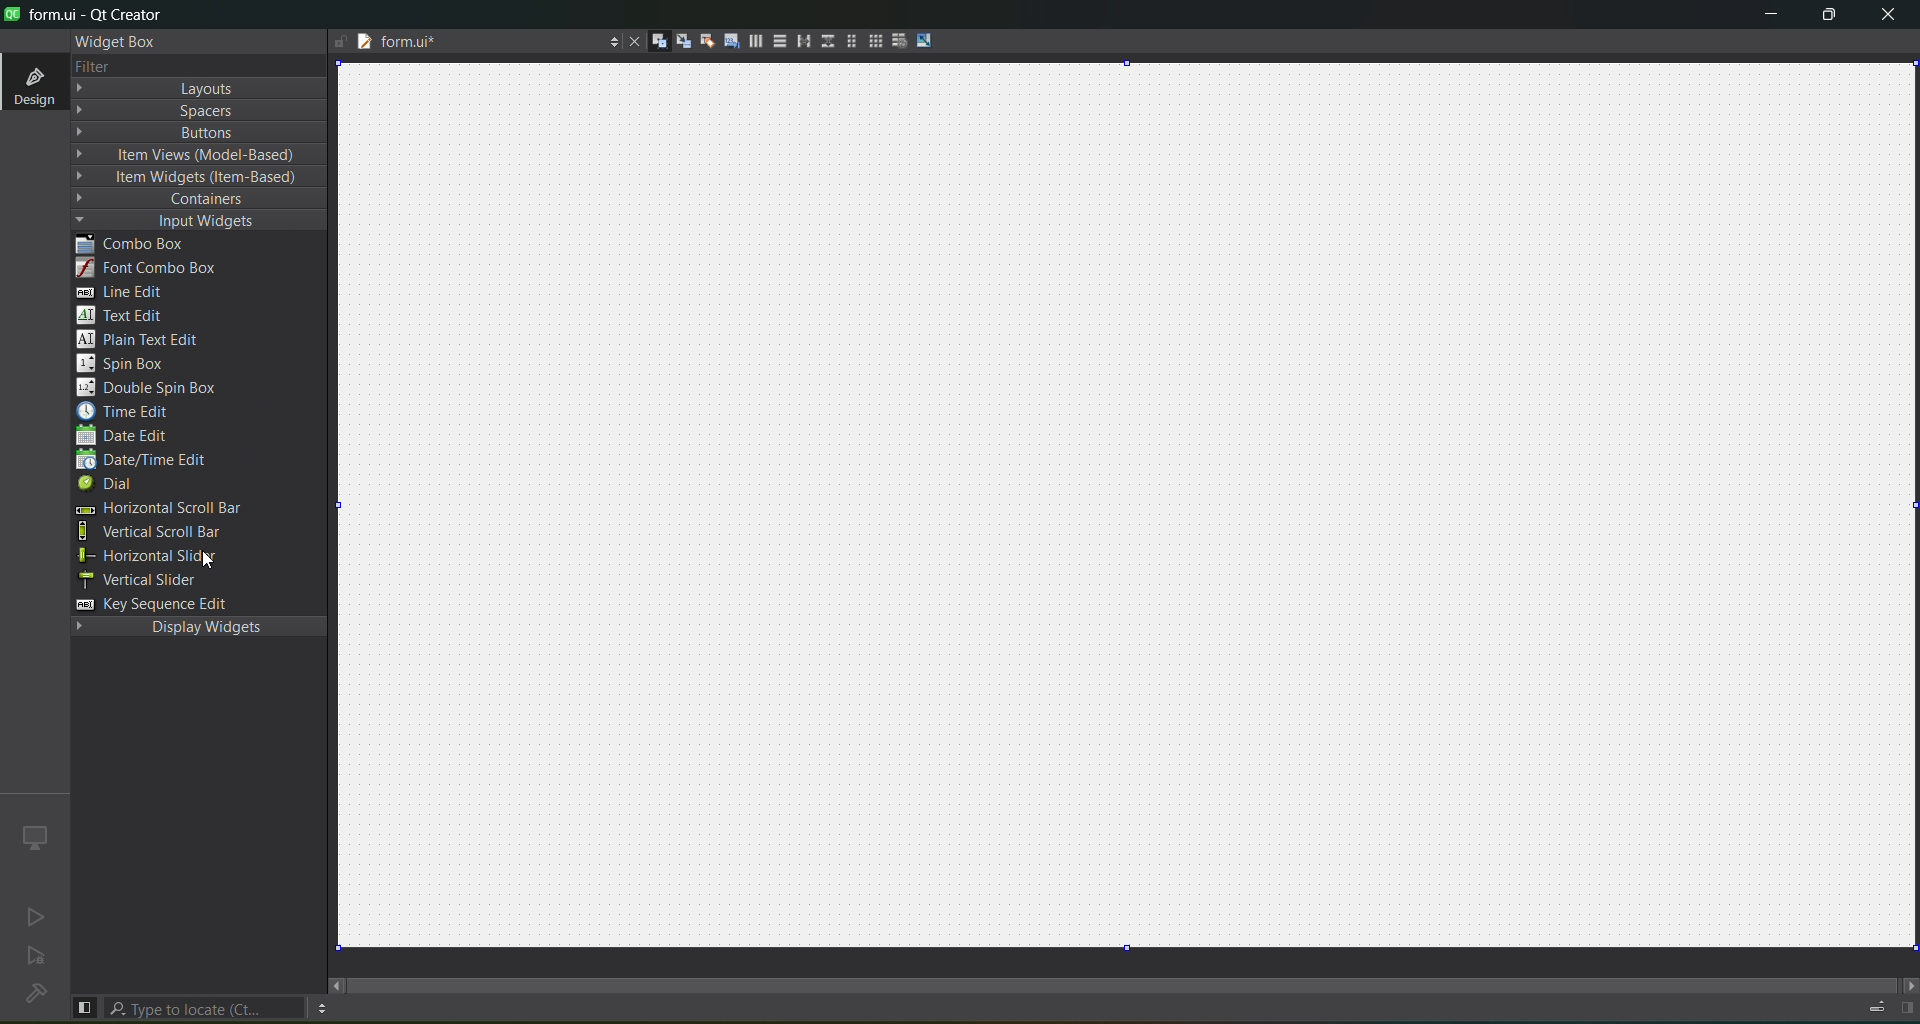  Describe the element at coordinates (145, 460) in the screenshot. I see `date/edit edit` at that location.